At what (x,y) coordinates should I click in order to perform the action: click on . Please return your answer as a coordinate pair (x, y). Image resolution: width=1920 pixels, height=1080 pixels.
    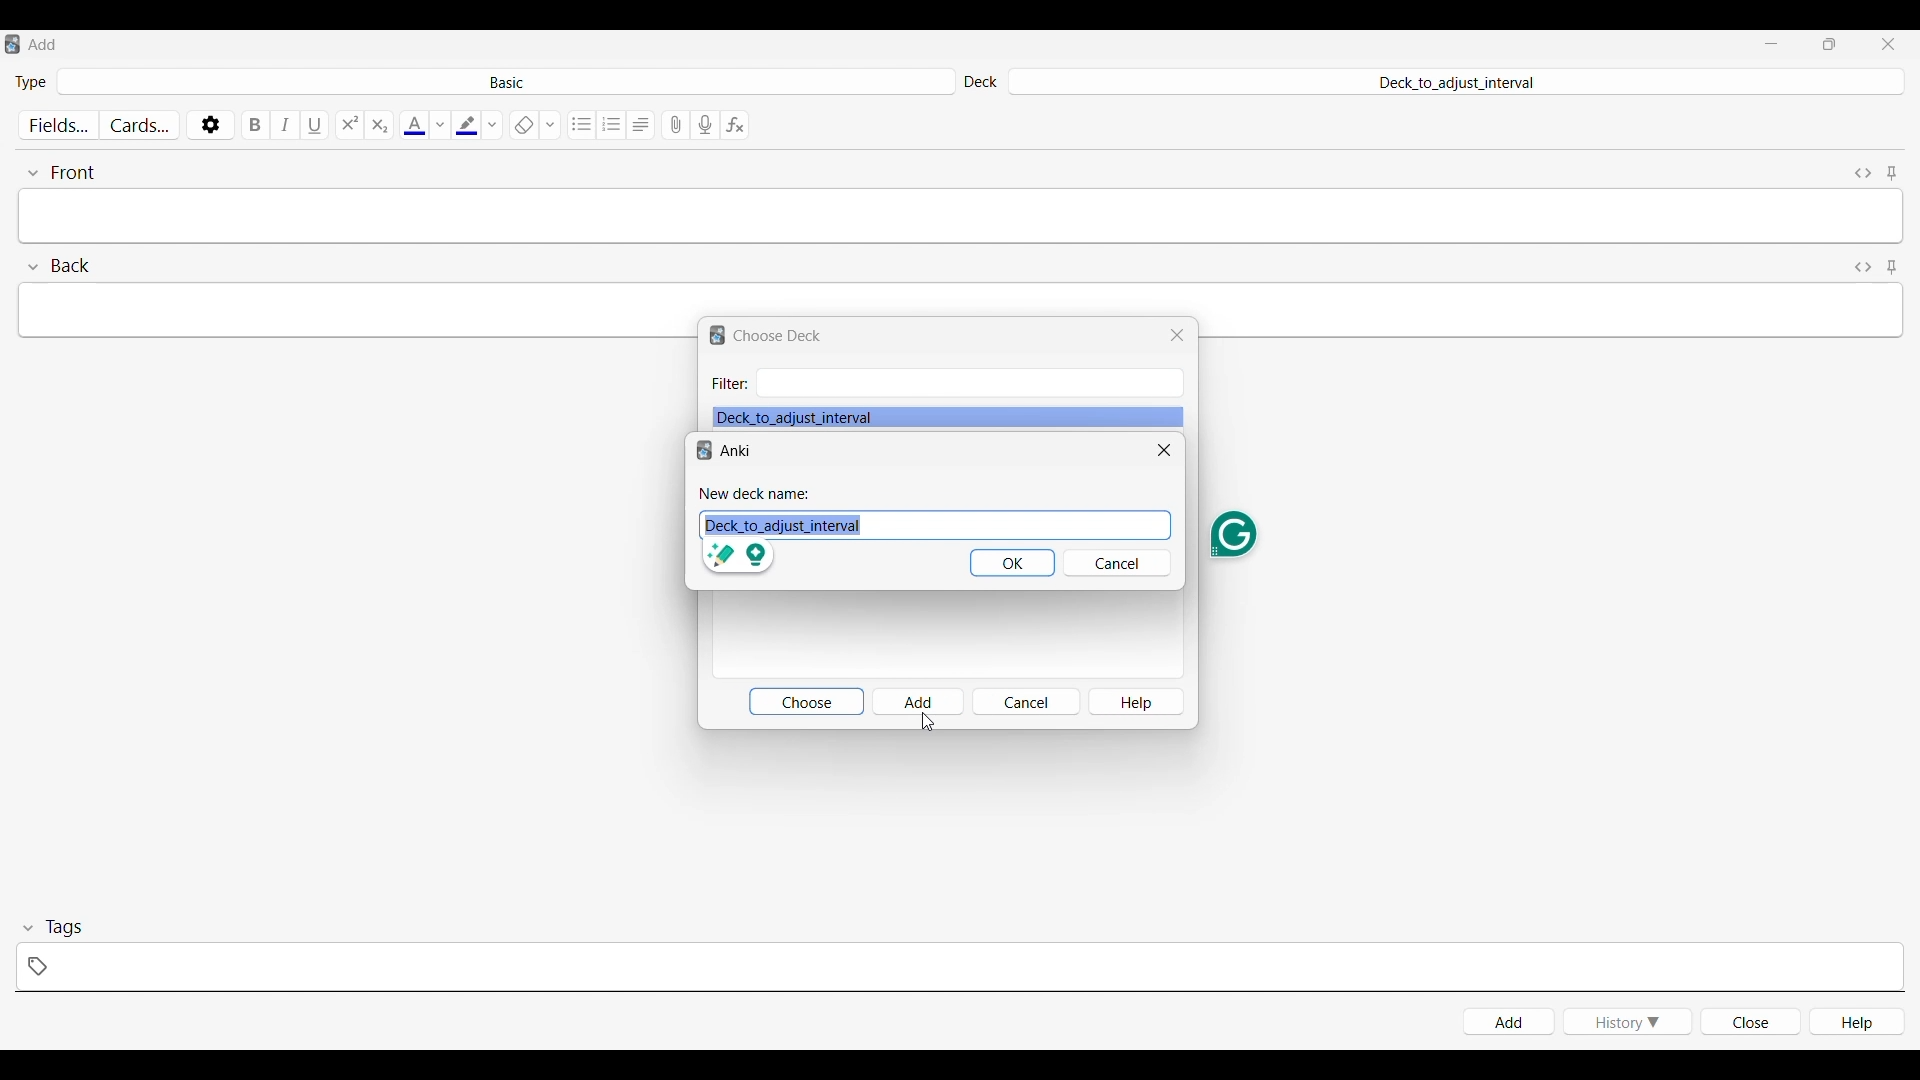
    Looking at the image, I should click on (1628, 1021).